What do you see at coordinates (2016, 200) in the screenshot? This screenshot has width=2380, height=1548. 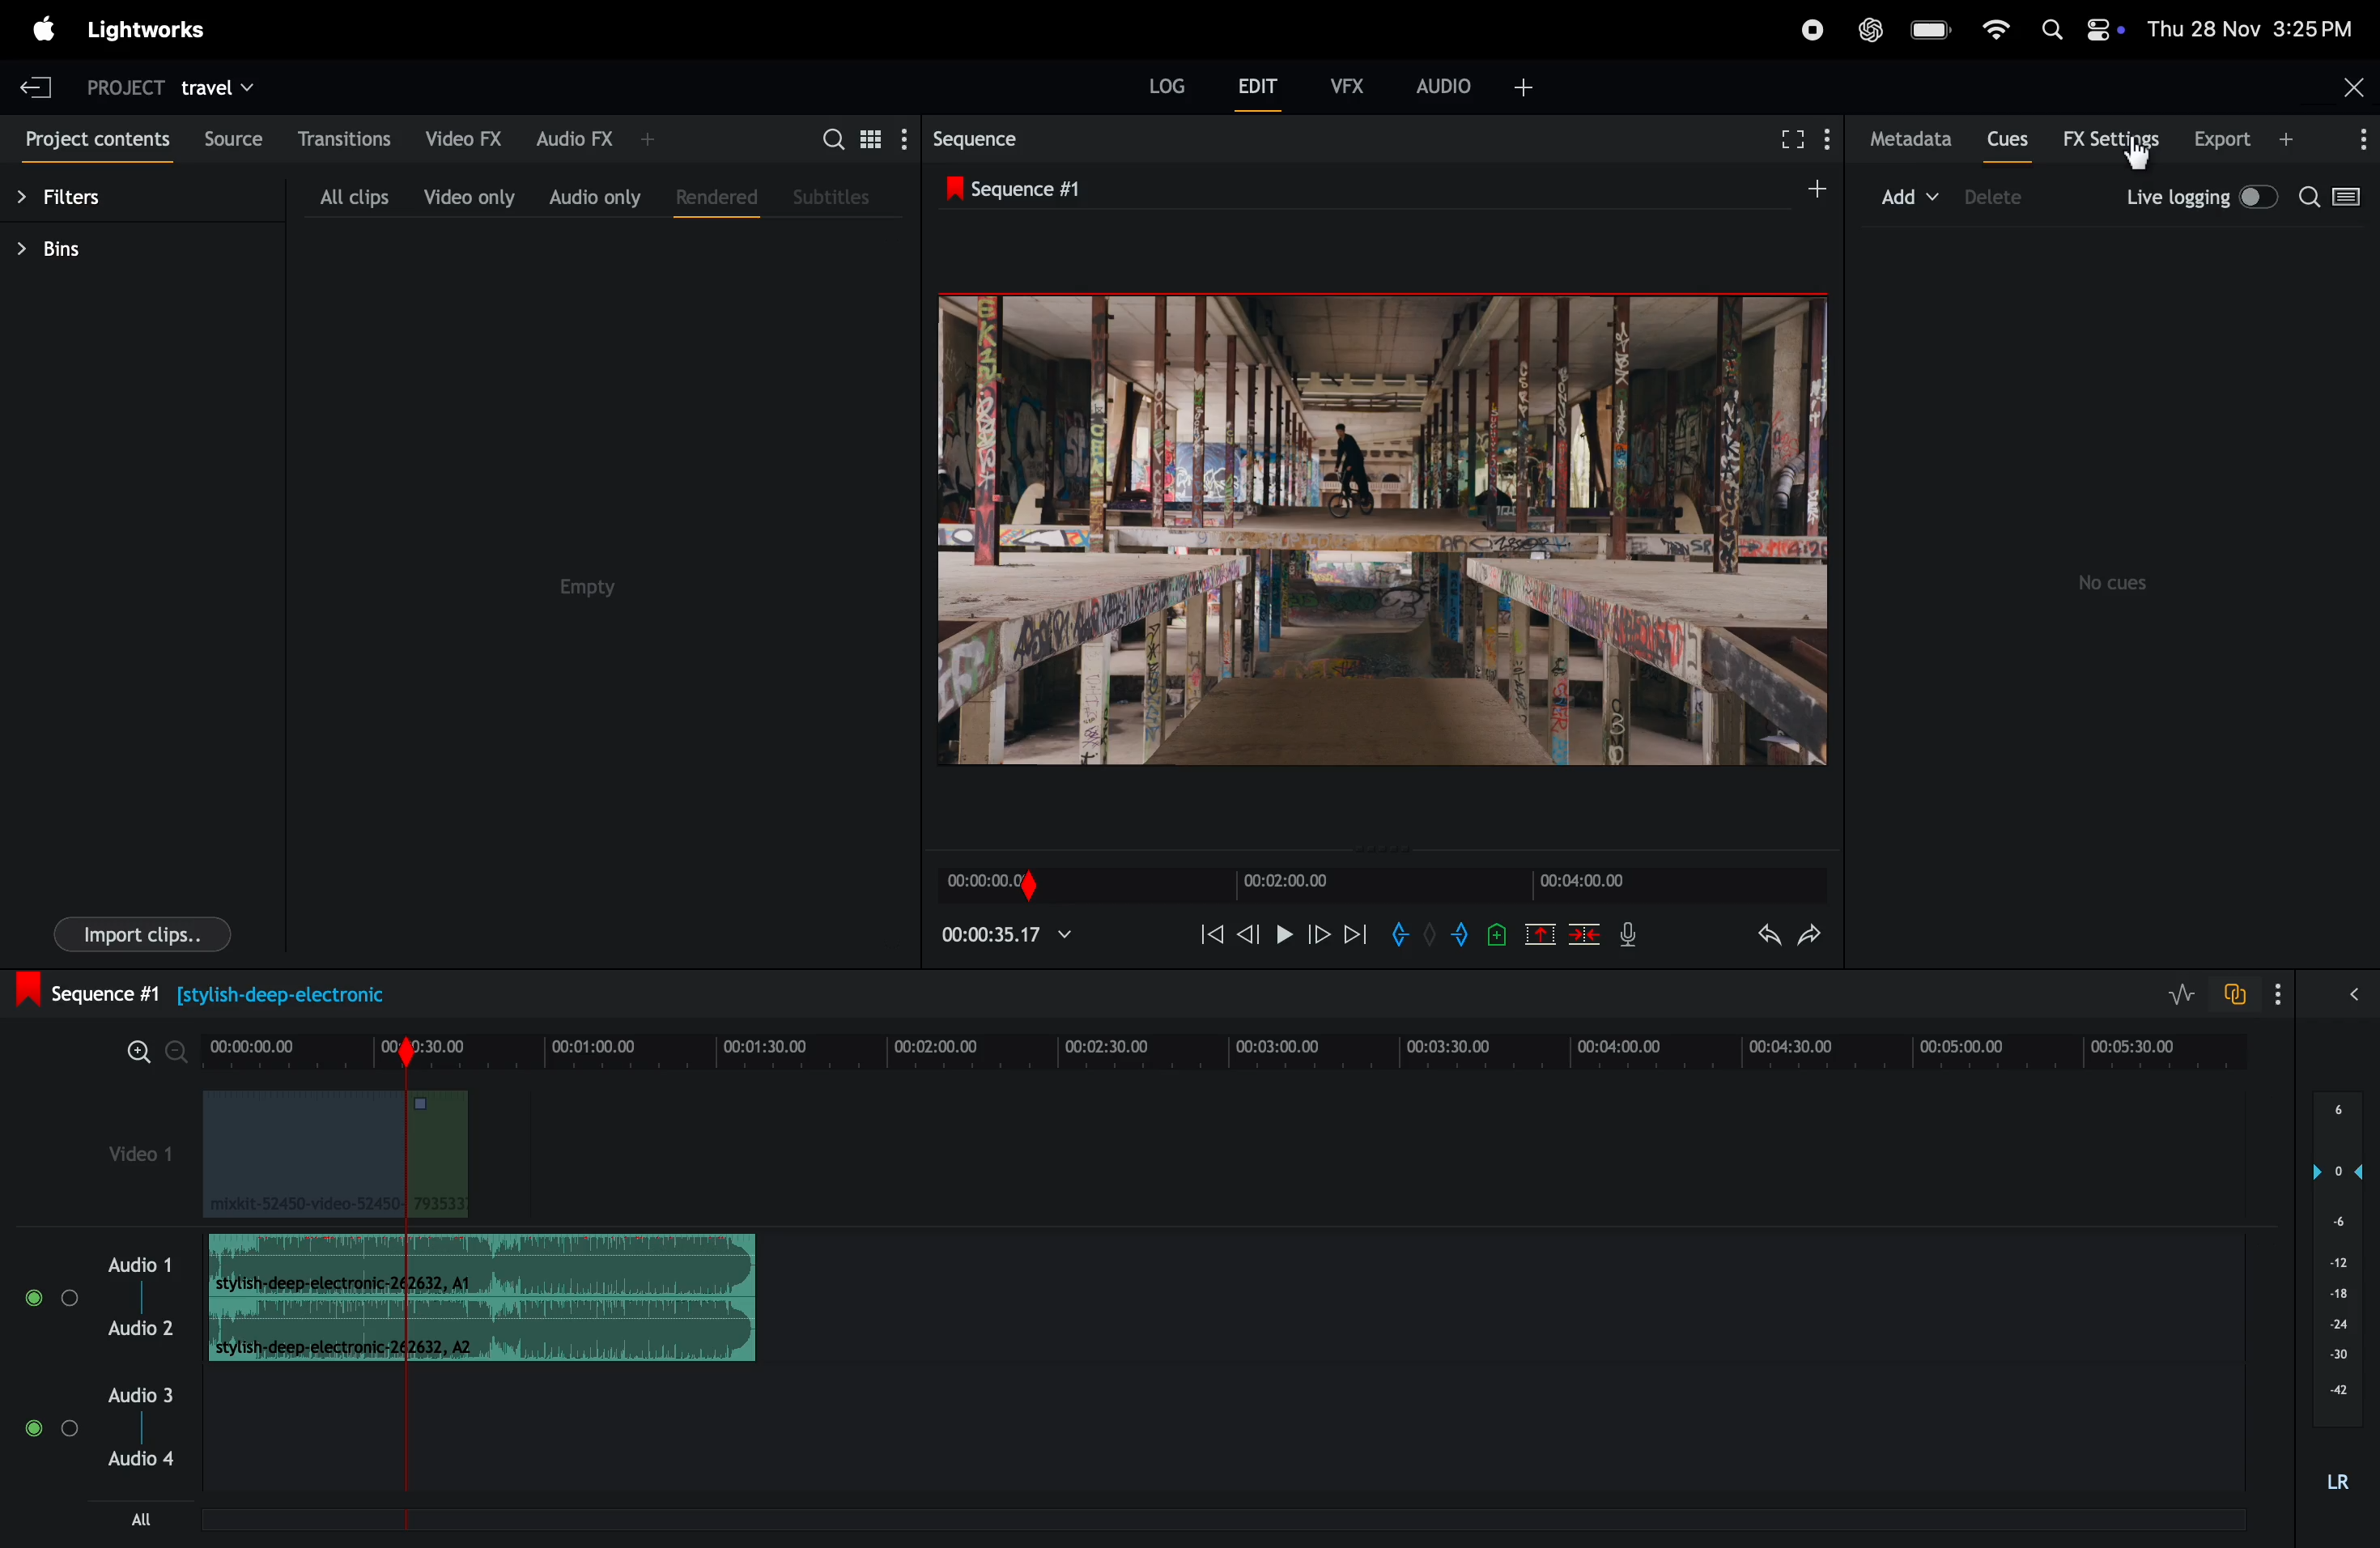 I see `delete` at bounding box center [2016, 200].